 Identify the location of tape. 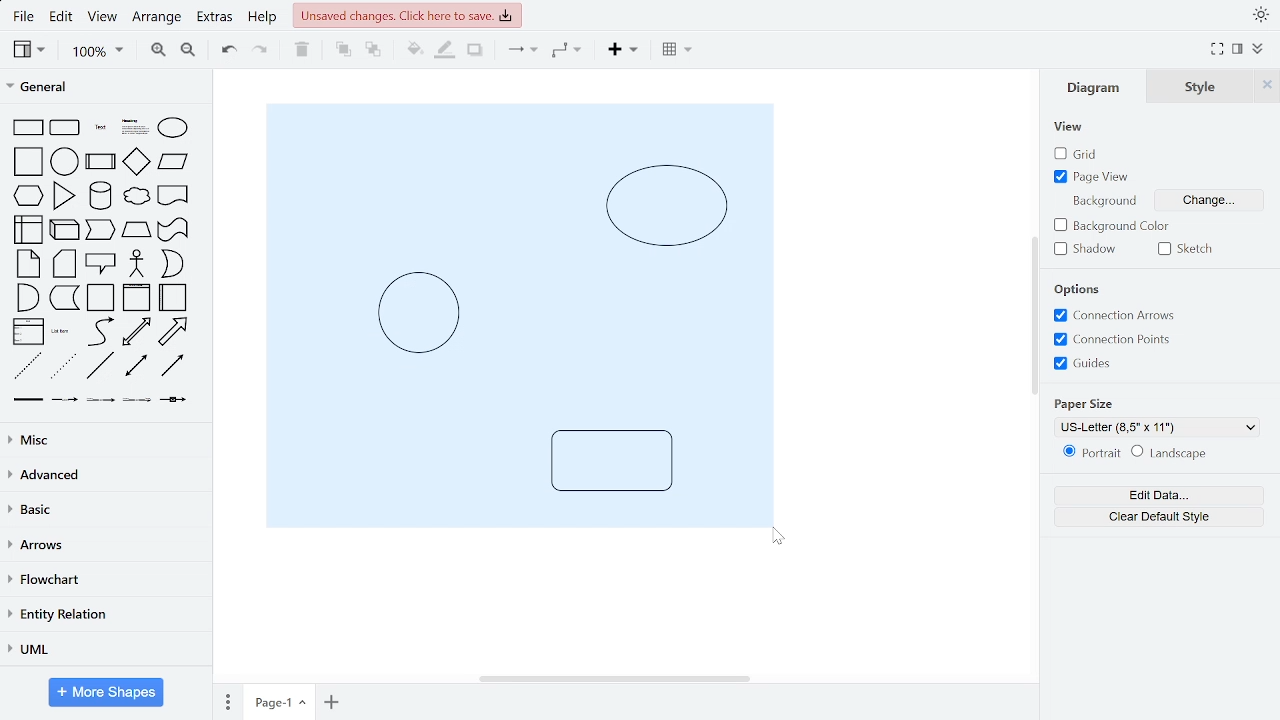
(174, 230).